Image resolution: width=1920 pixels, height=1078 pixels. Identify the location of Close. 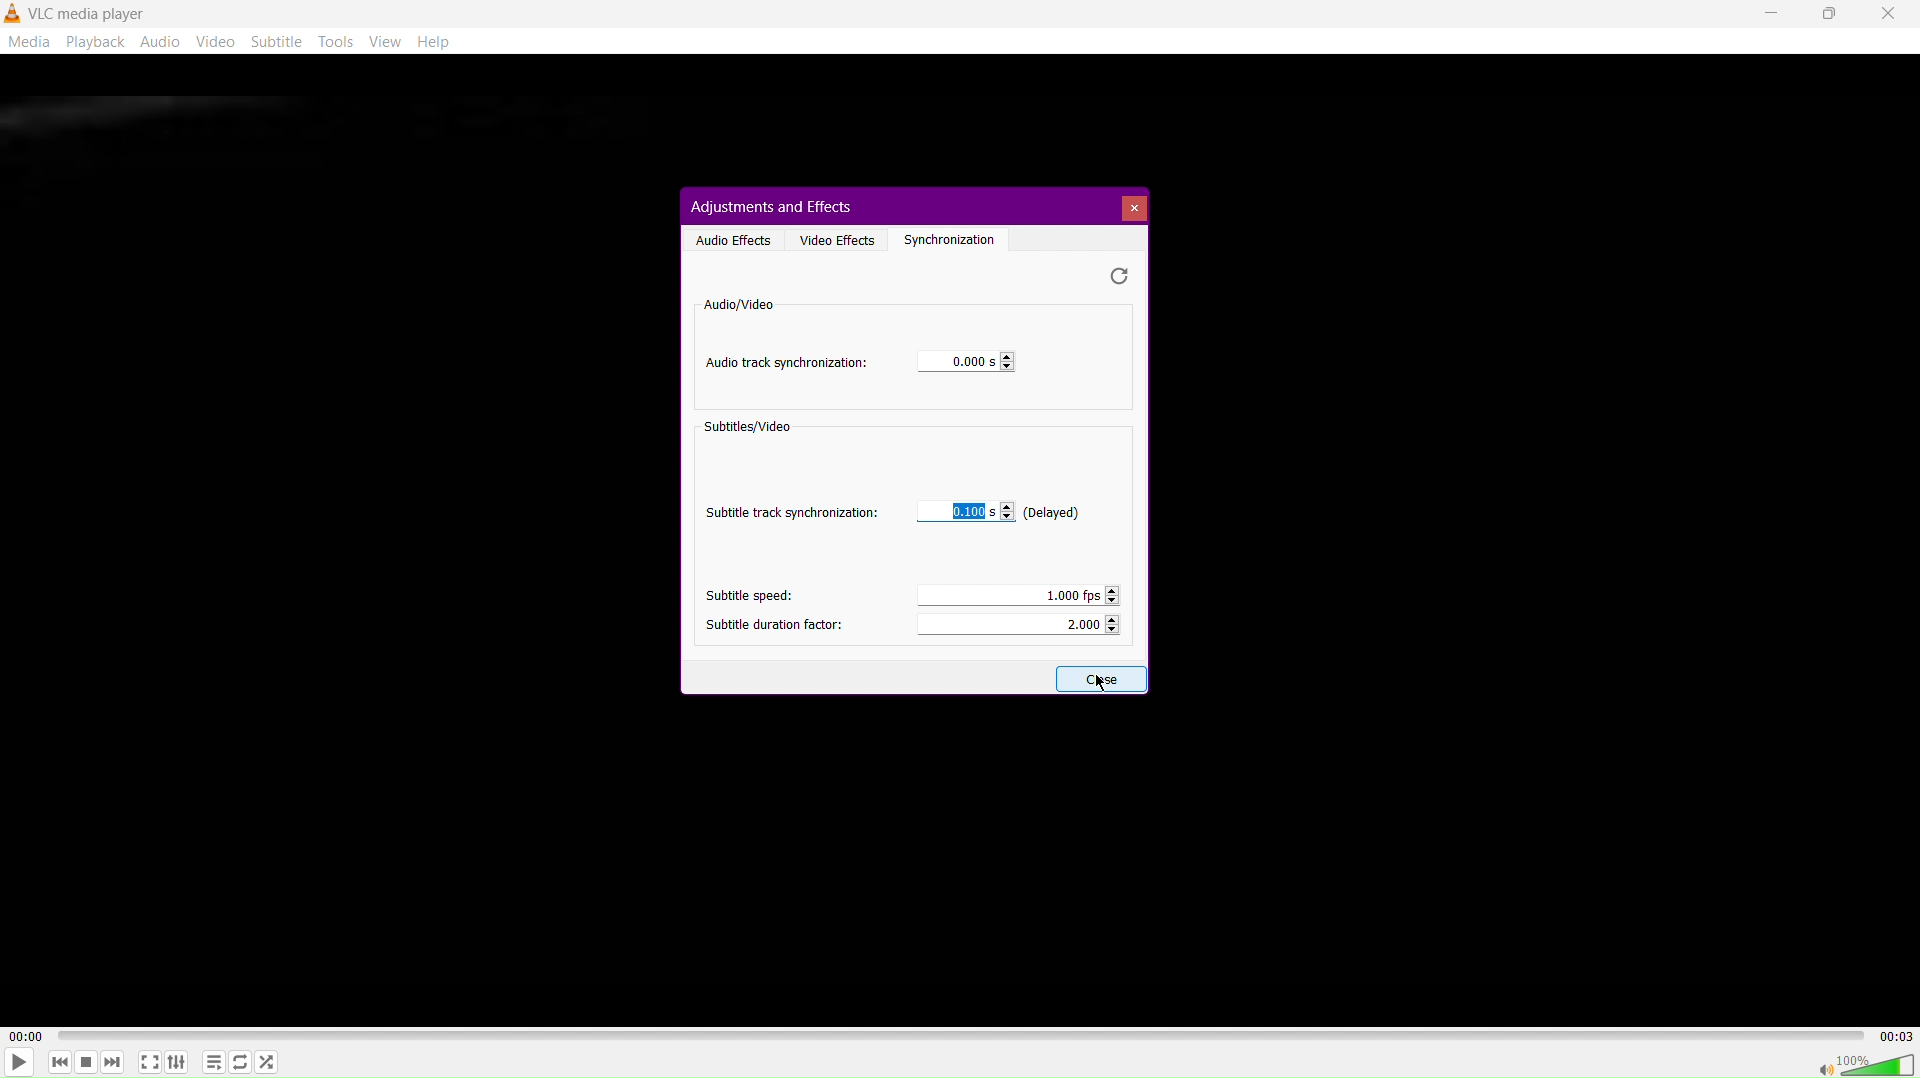
(1890, 15).